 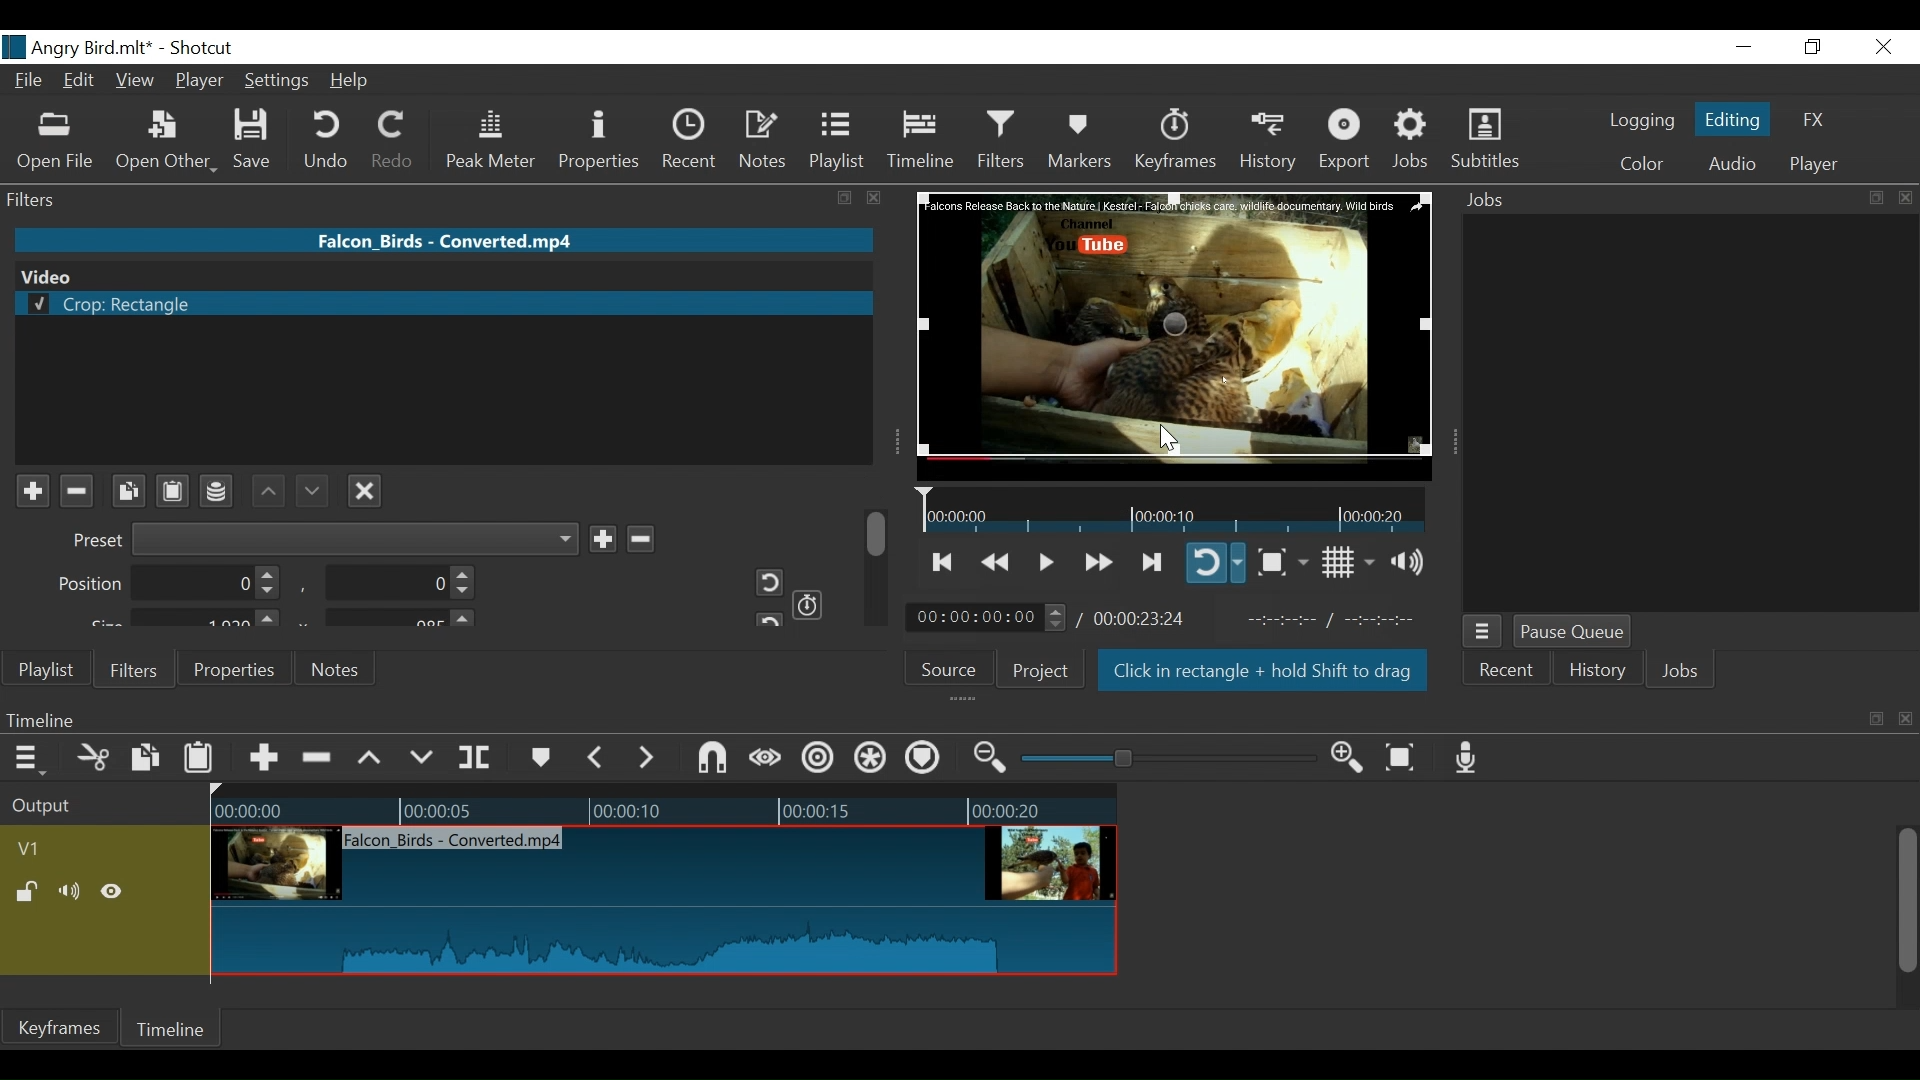 I want to click on Remove cut, so click(x=319, y=759).